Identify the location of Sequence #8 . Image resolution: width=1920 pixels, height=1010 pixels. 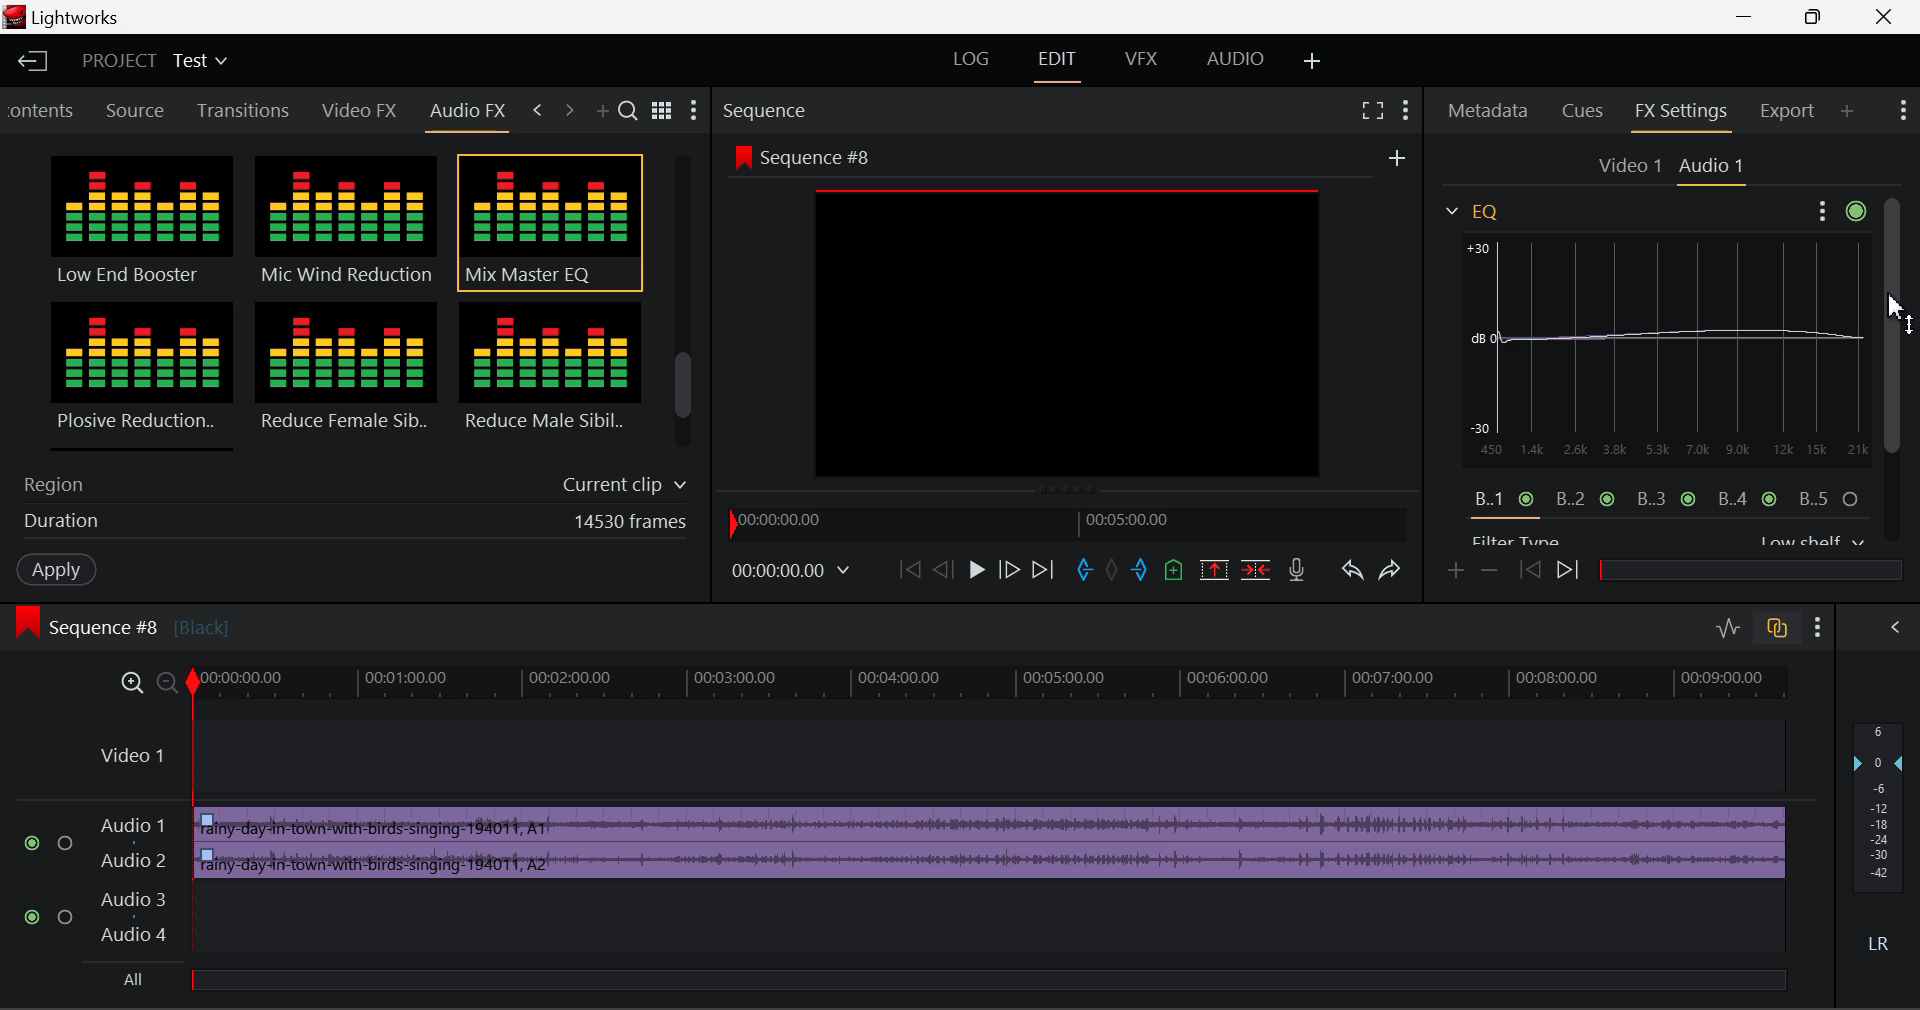
(800, 153).